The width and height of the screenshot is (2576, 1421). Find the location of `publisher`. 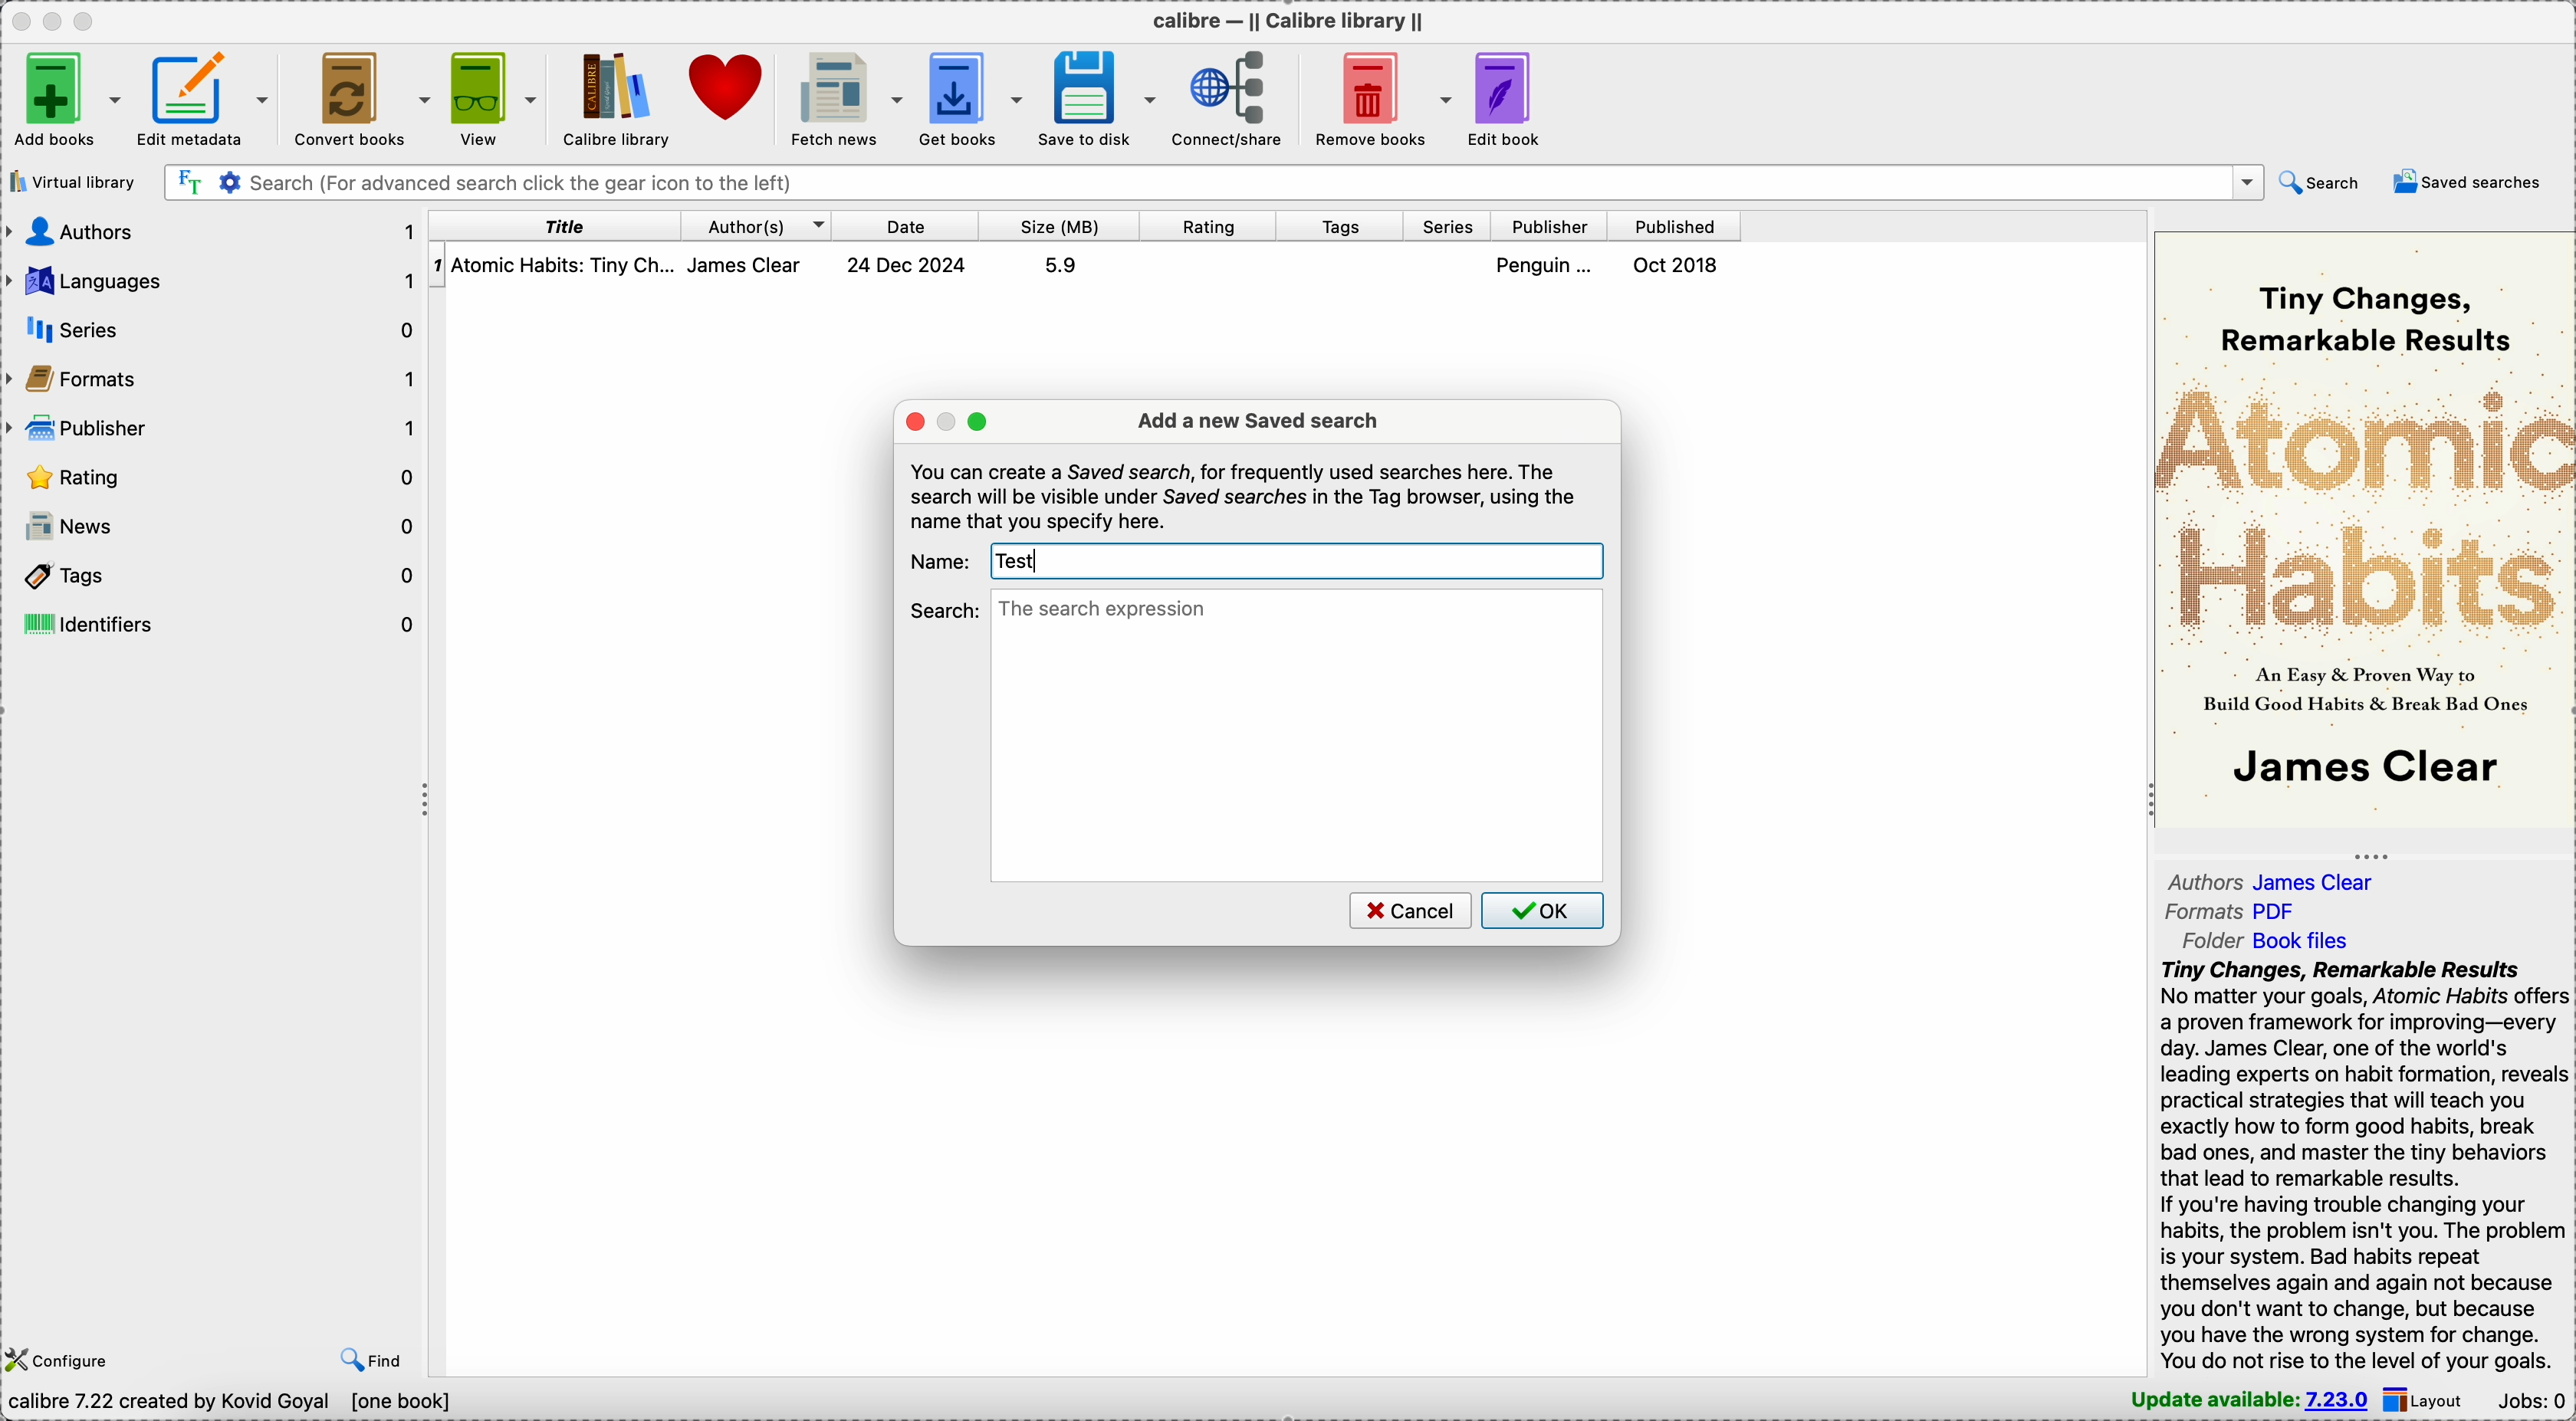

publisher is located at coordinates (1552, 227).